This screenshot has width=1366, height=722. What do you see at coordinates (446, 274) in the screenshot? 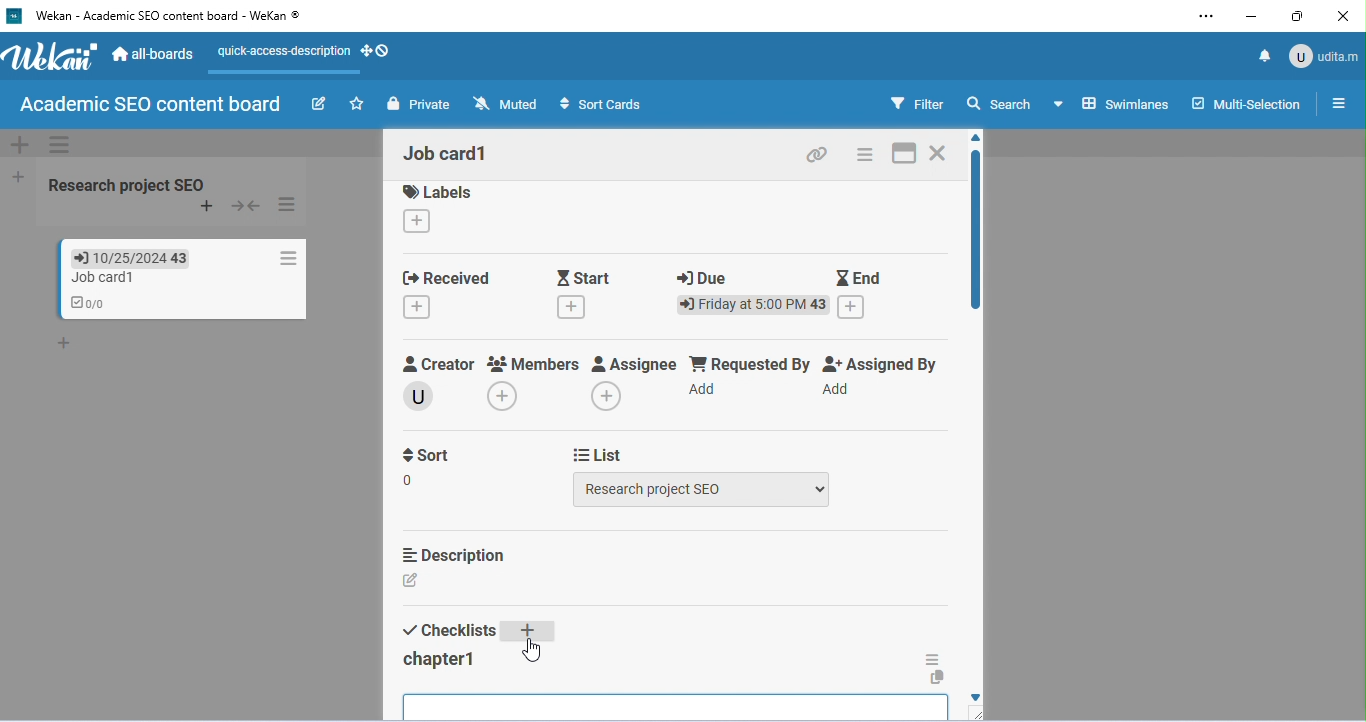
I see `received` at bounding box center [446, 274].